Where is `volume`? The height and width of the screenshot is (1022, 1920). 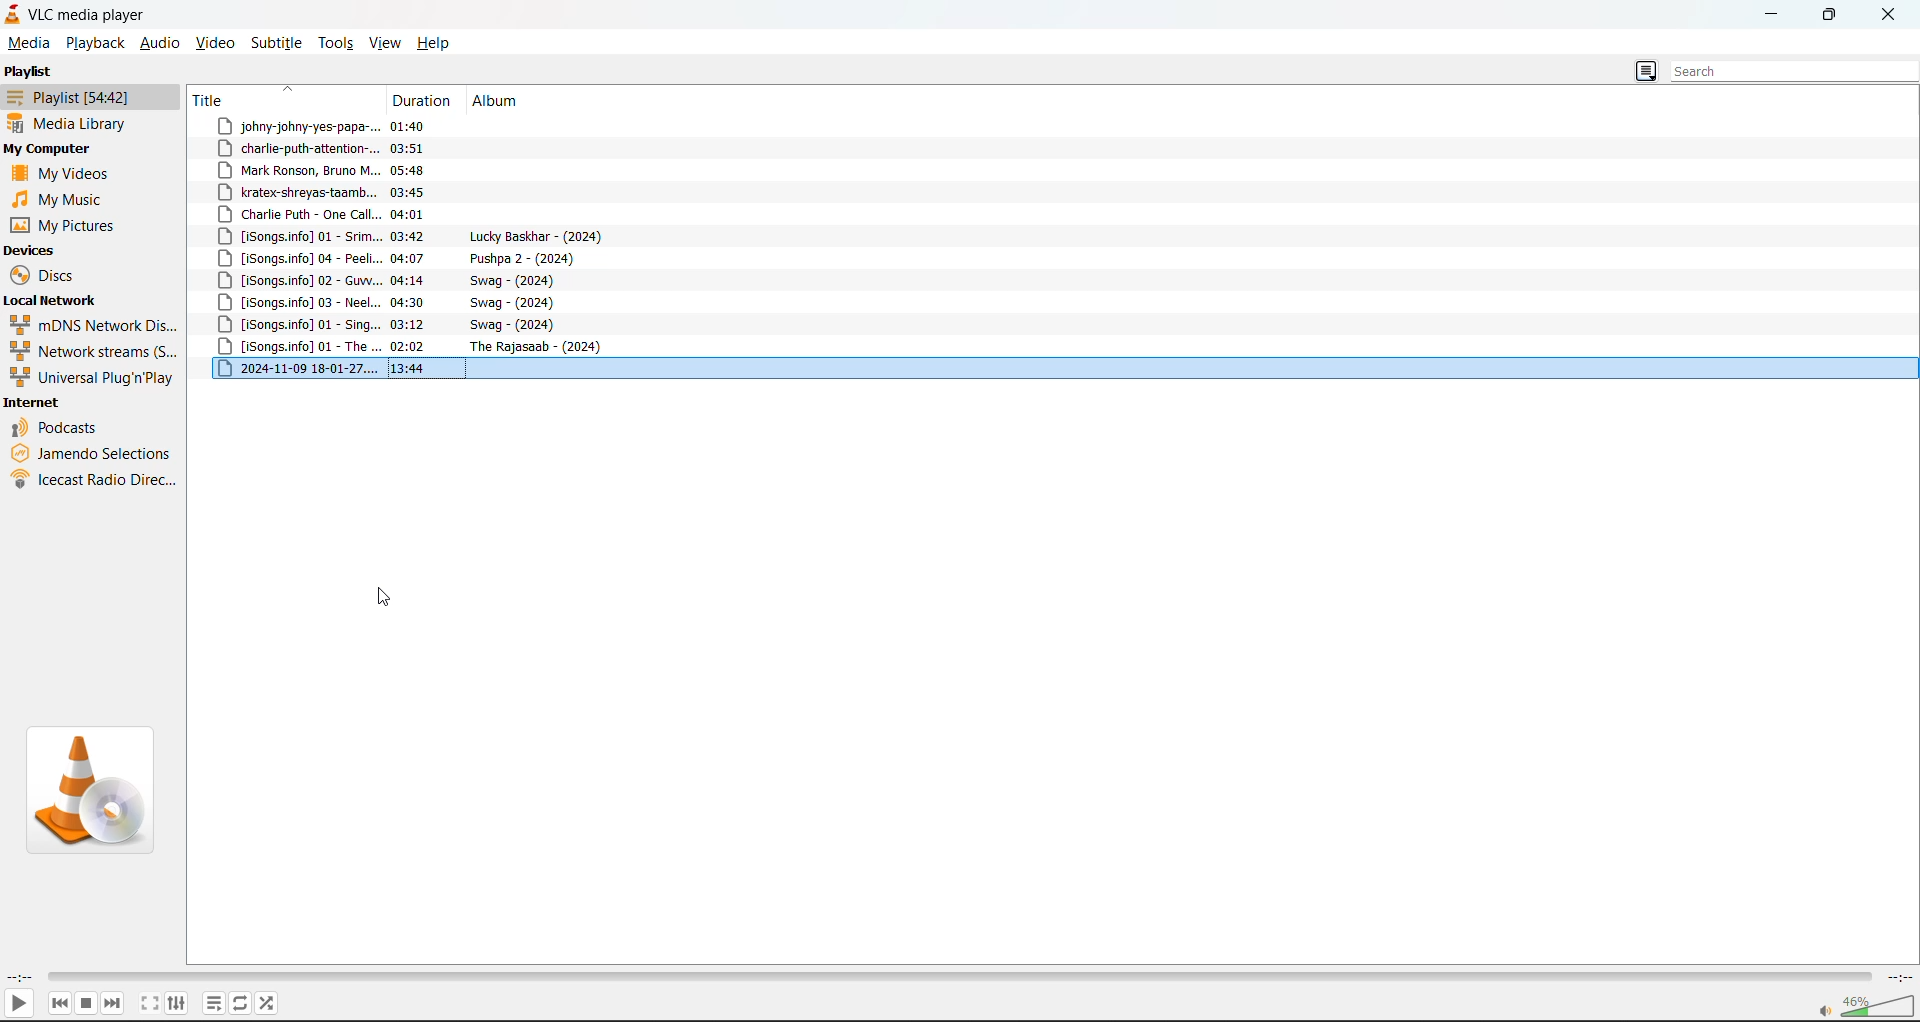
volume is located at coordinates (1871, 1007).